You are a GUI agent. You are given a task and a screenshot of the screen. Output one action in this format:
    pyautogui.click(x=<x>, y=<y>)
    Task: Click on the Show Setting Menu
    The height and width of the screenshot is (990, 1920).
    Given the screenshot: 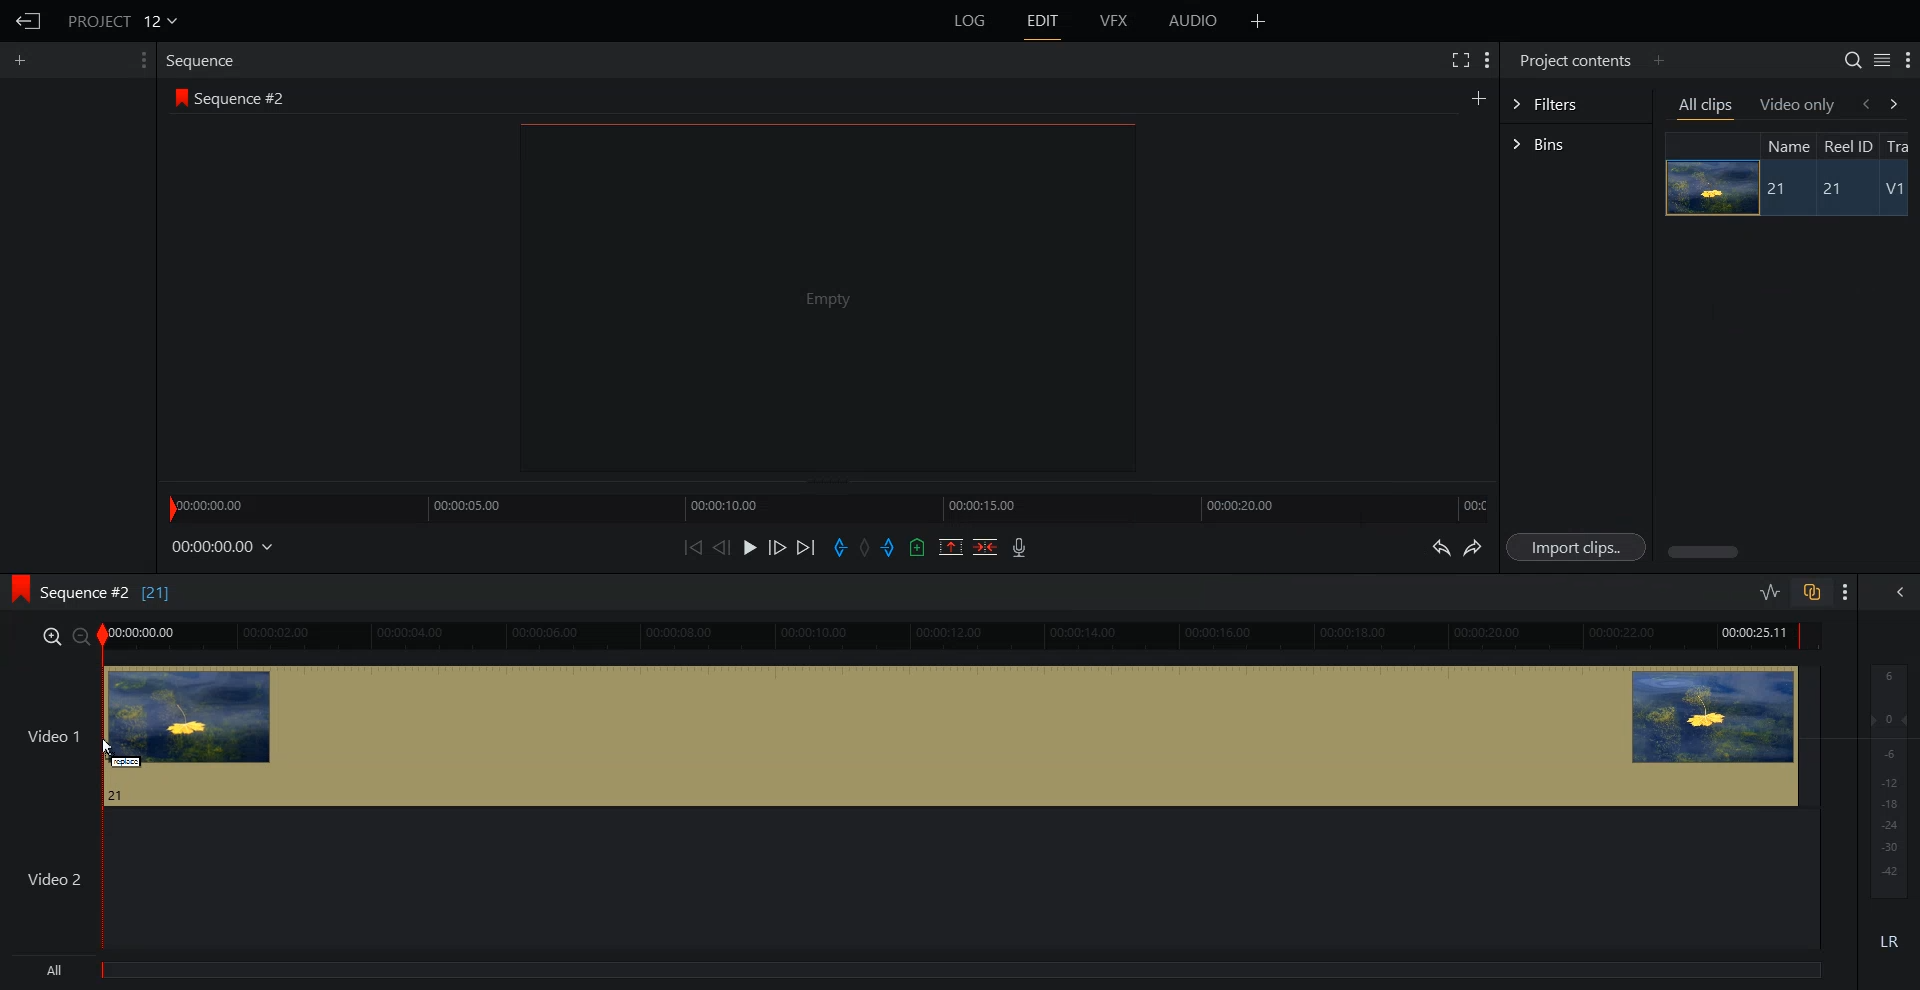 What is the action you would take?
    pyautogui.click(x=1846, y=593)
    